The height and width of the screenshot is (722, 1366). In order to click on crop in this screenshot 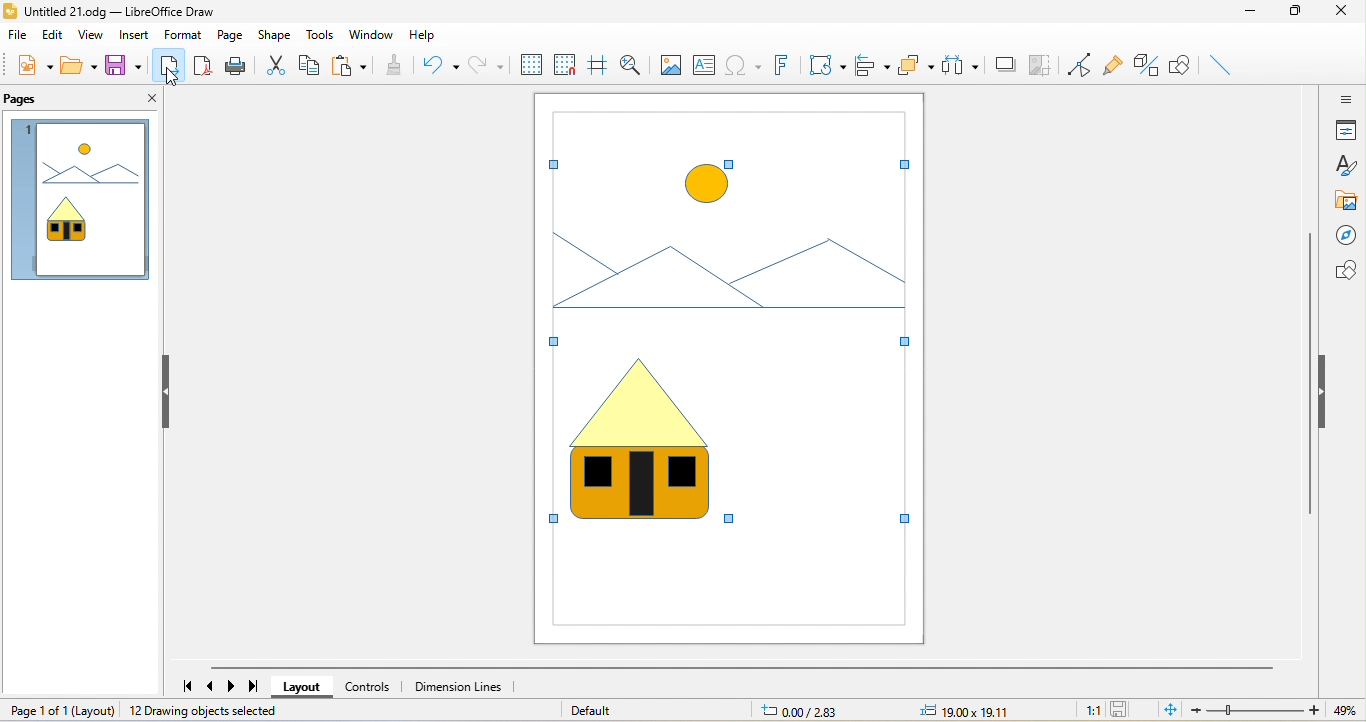, I will do `click(1041, 66)`.